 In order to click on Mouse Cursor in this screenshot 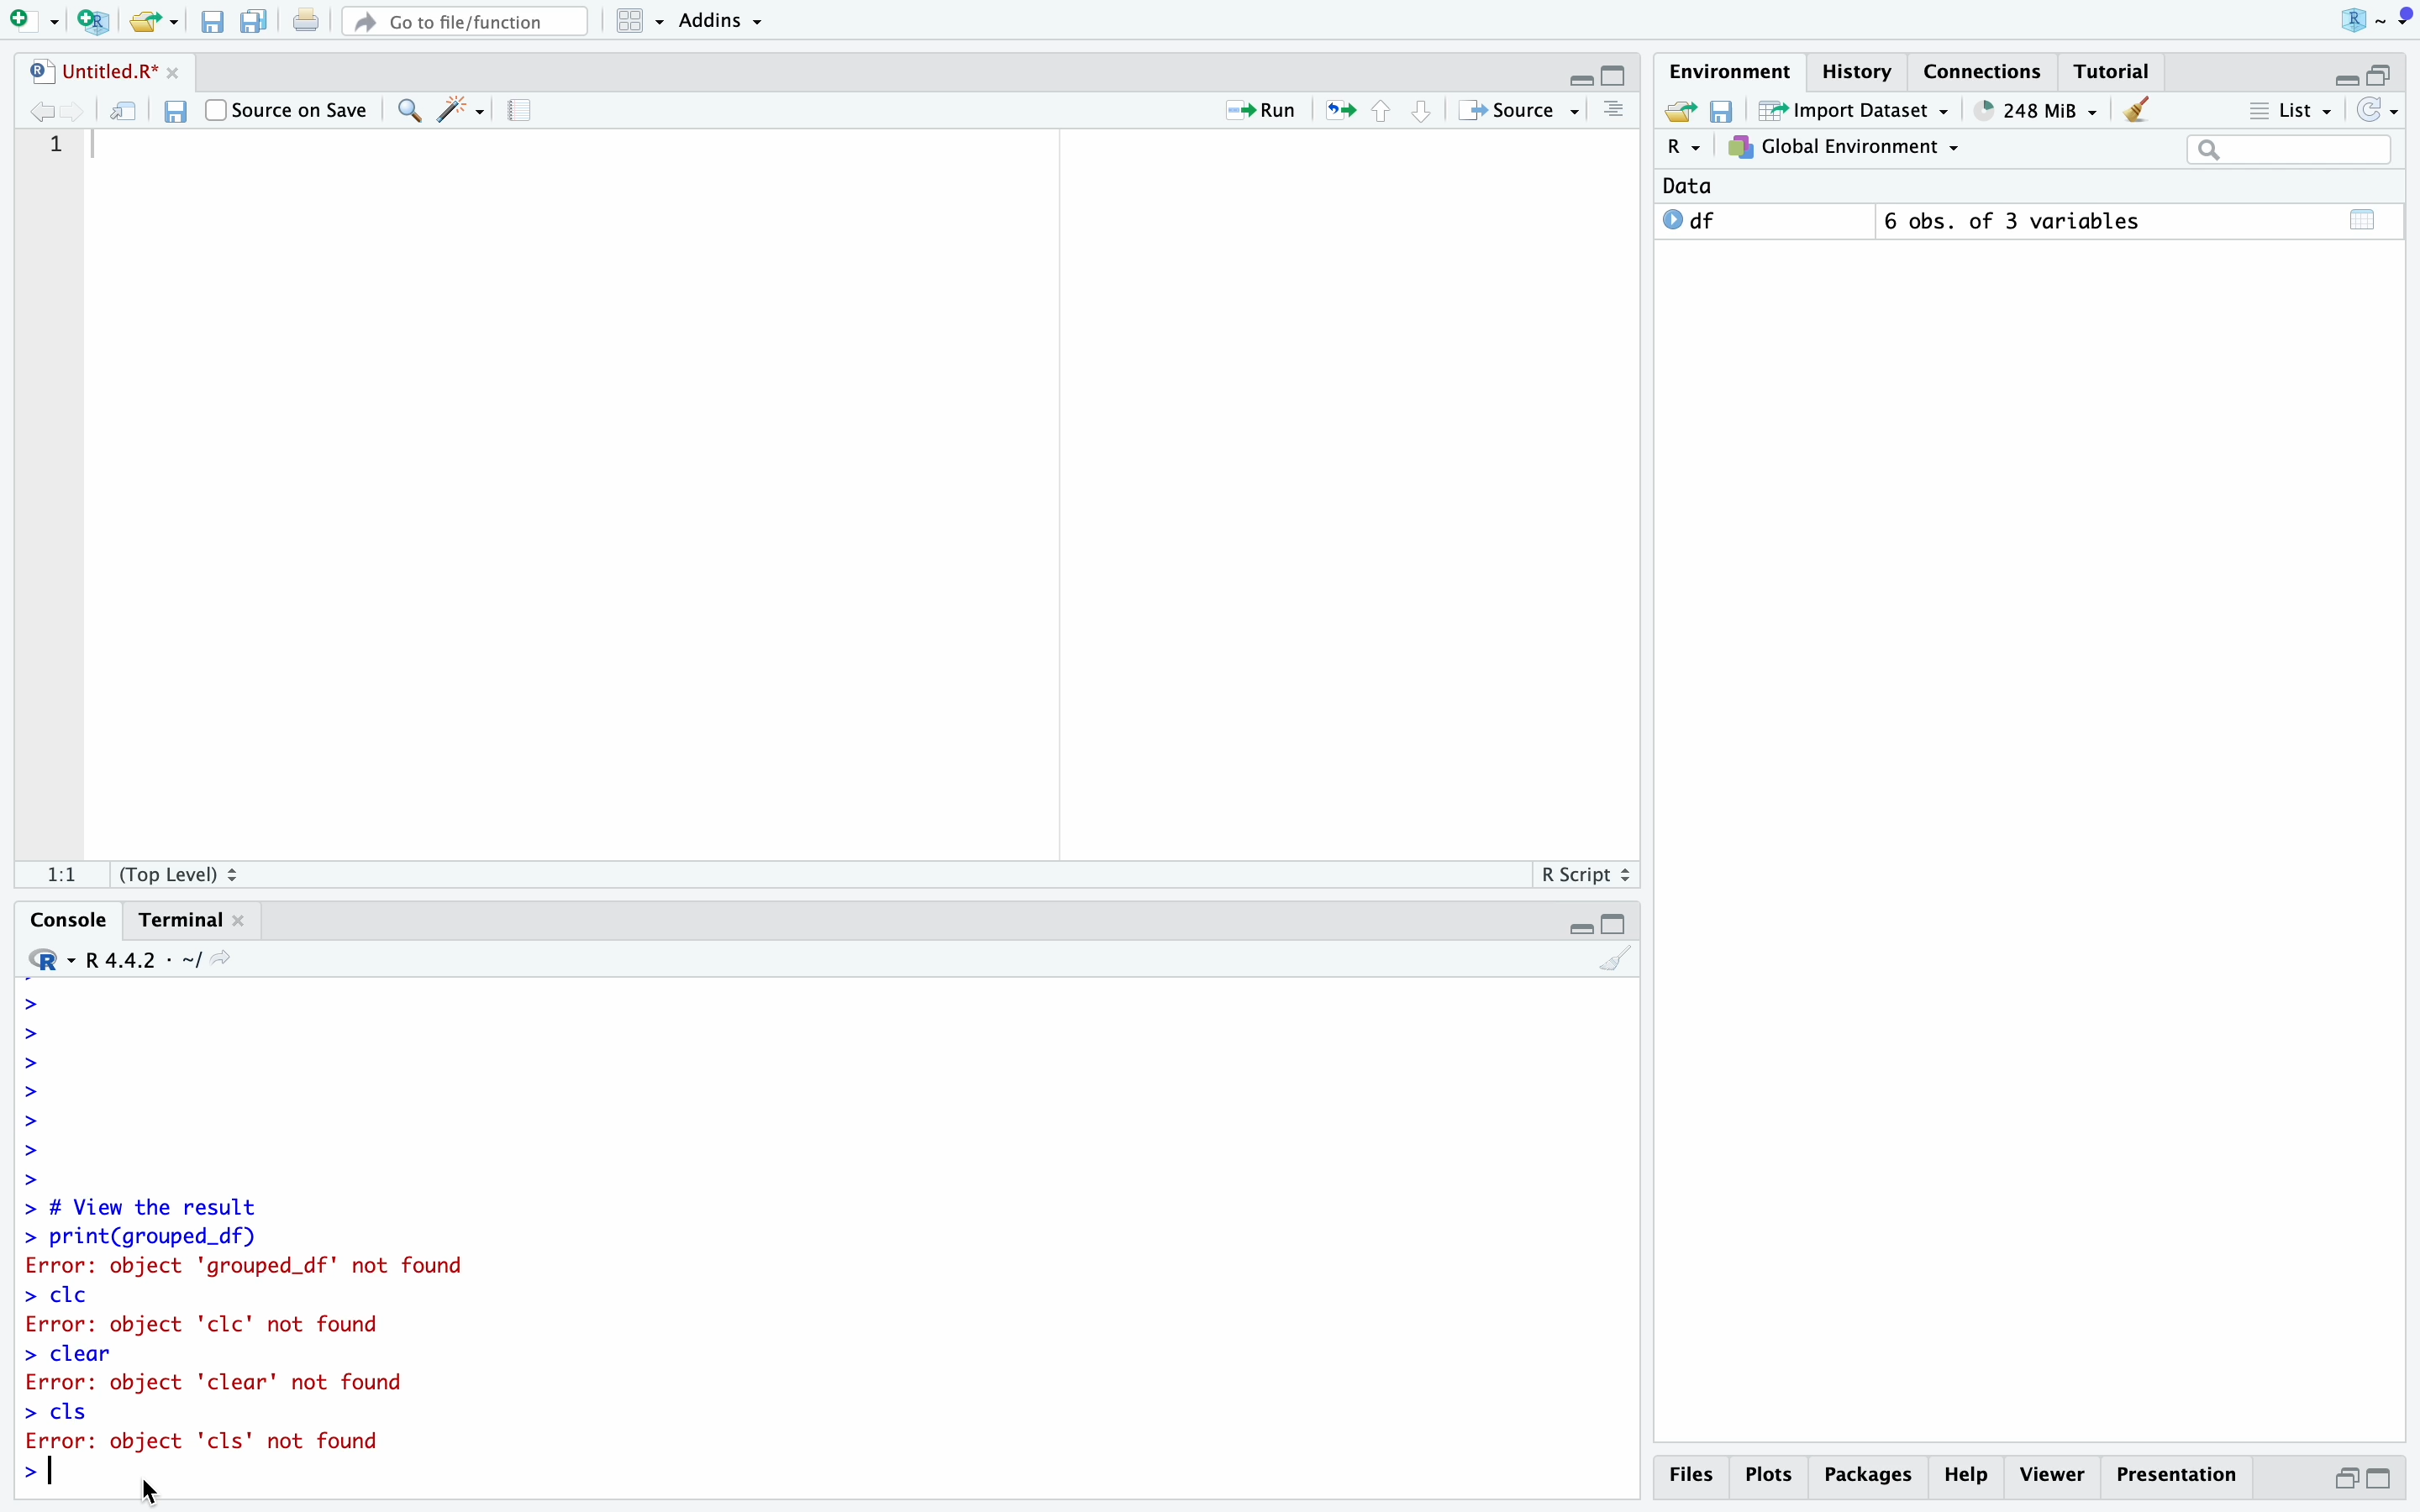, I will do `click(154, 1490)`.